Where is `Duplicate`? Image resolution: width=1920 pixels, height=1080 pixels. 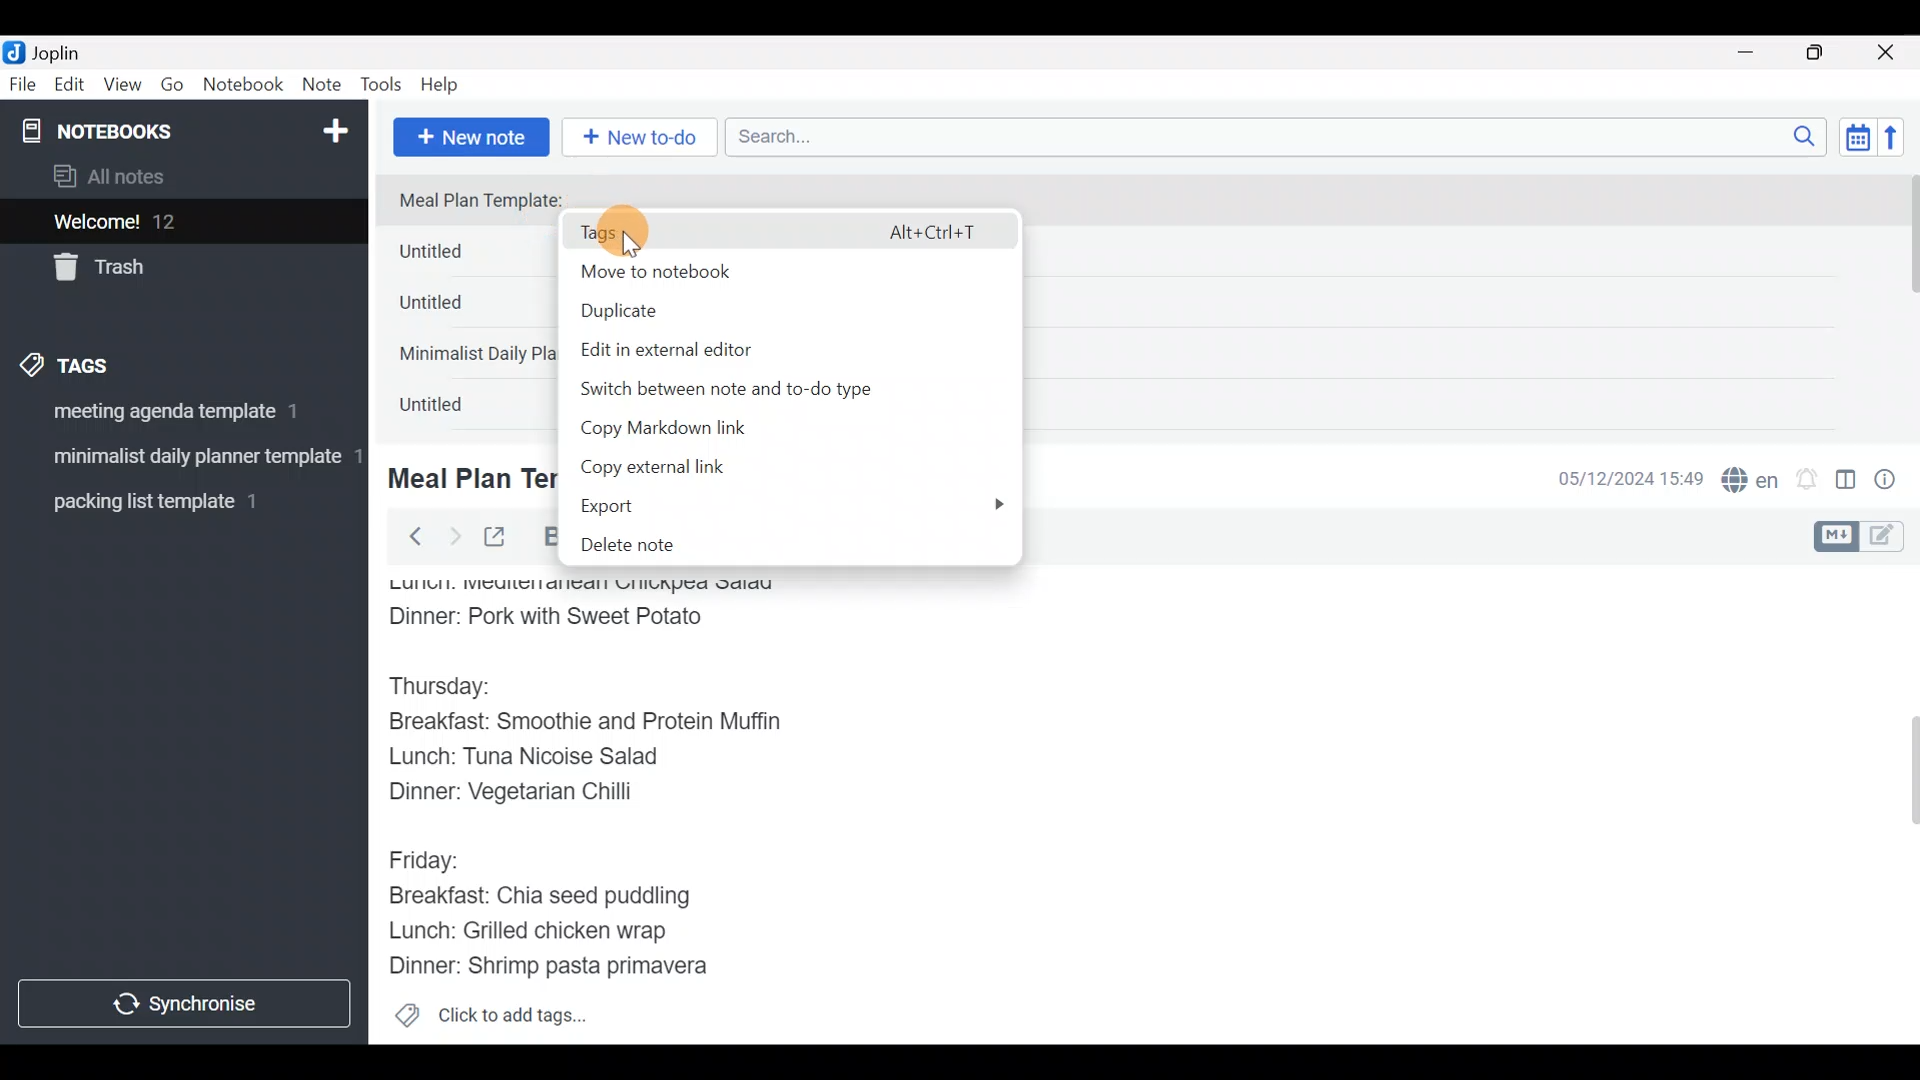
Duplicate is located at coordinates (695, 311).